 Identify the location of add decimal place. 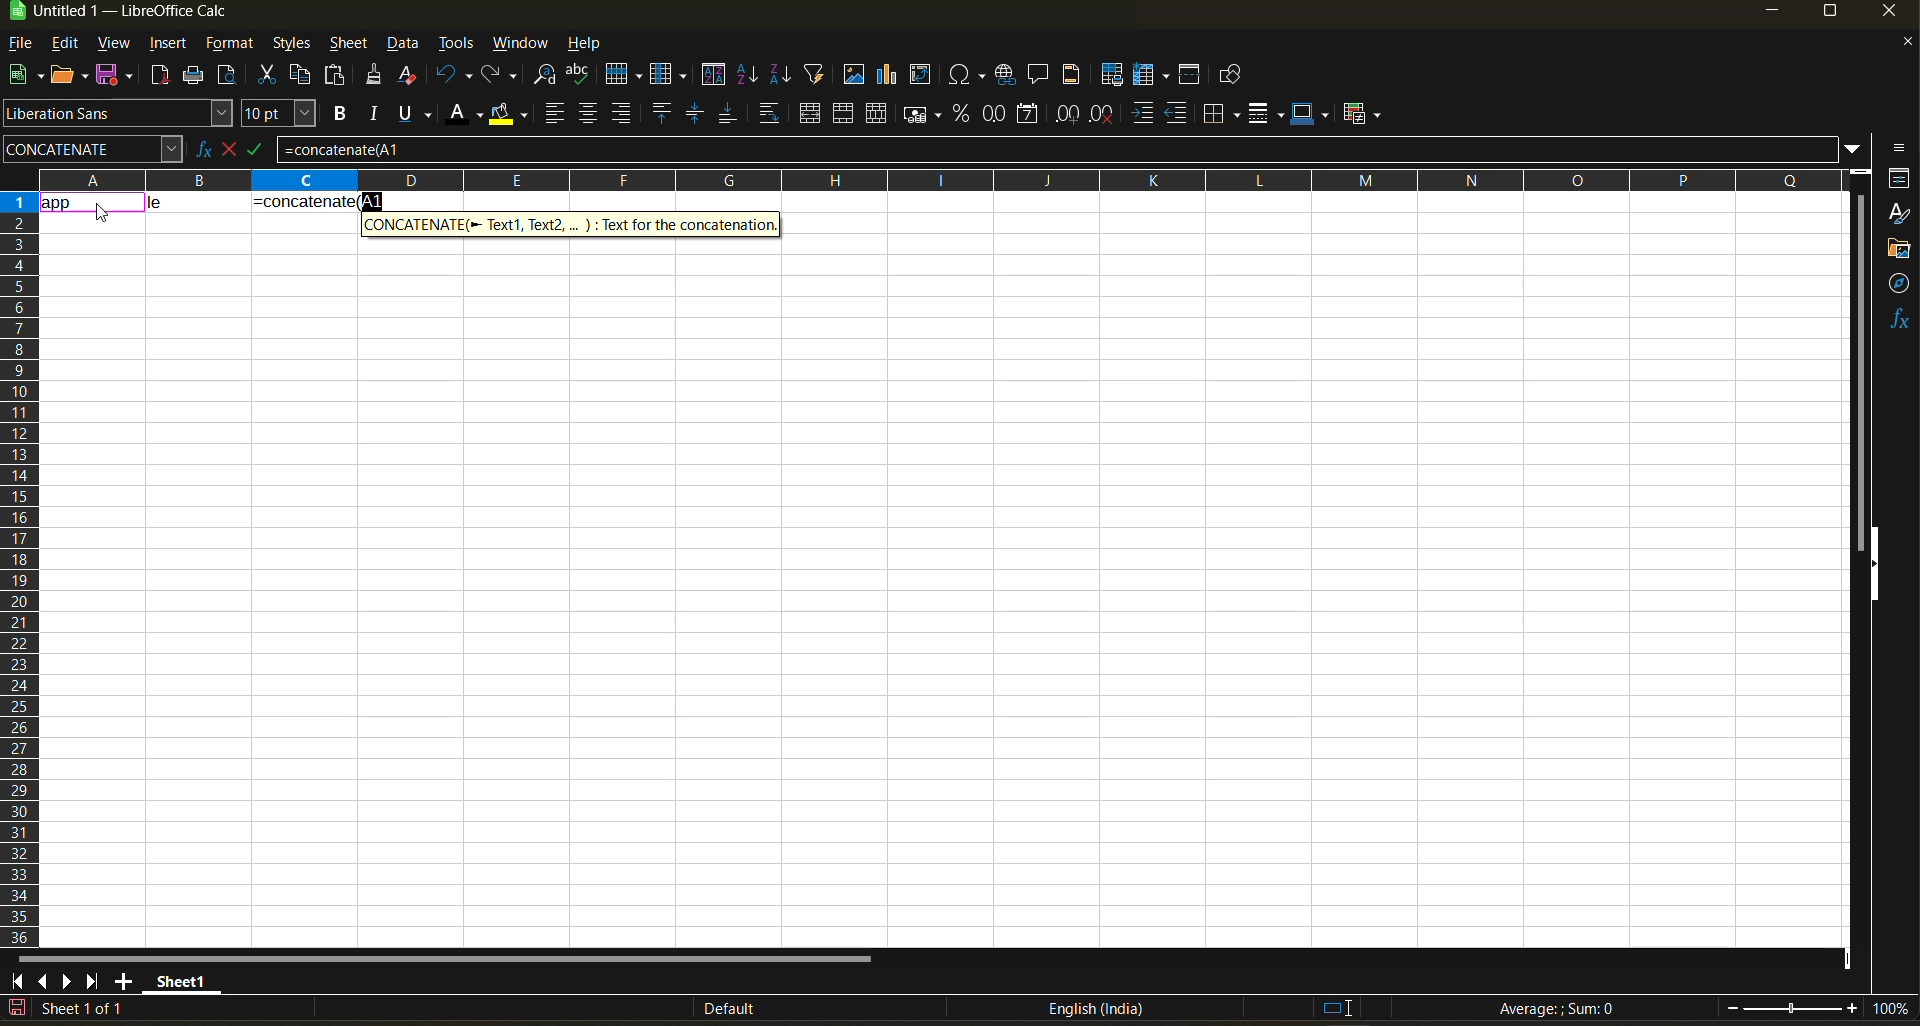
(1067, 115).